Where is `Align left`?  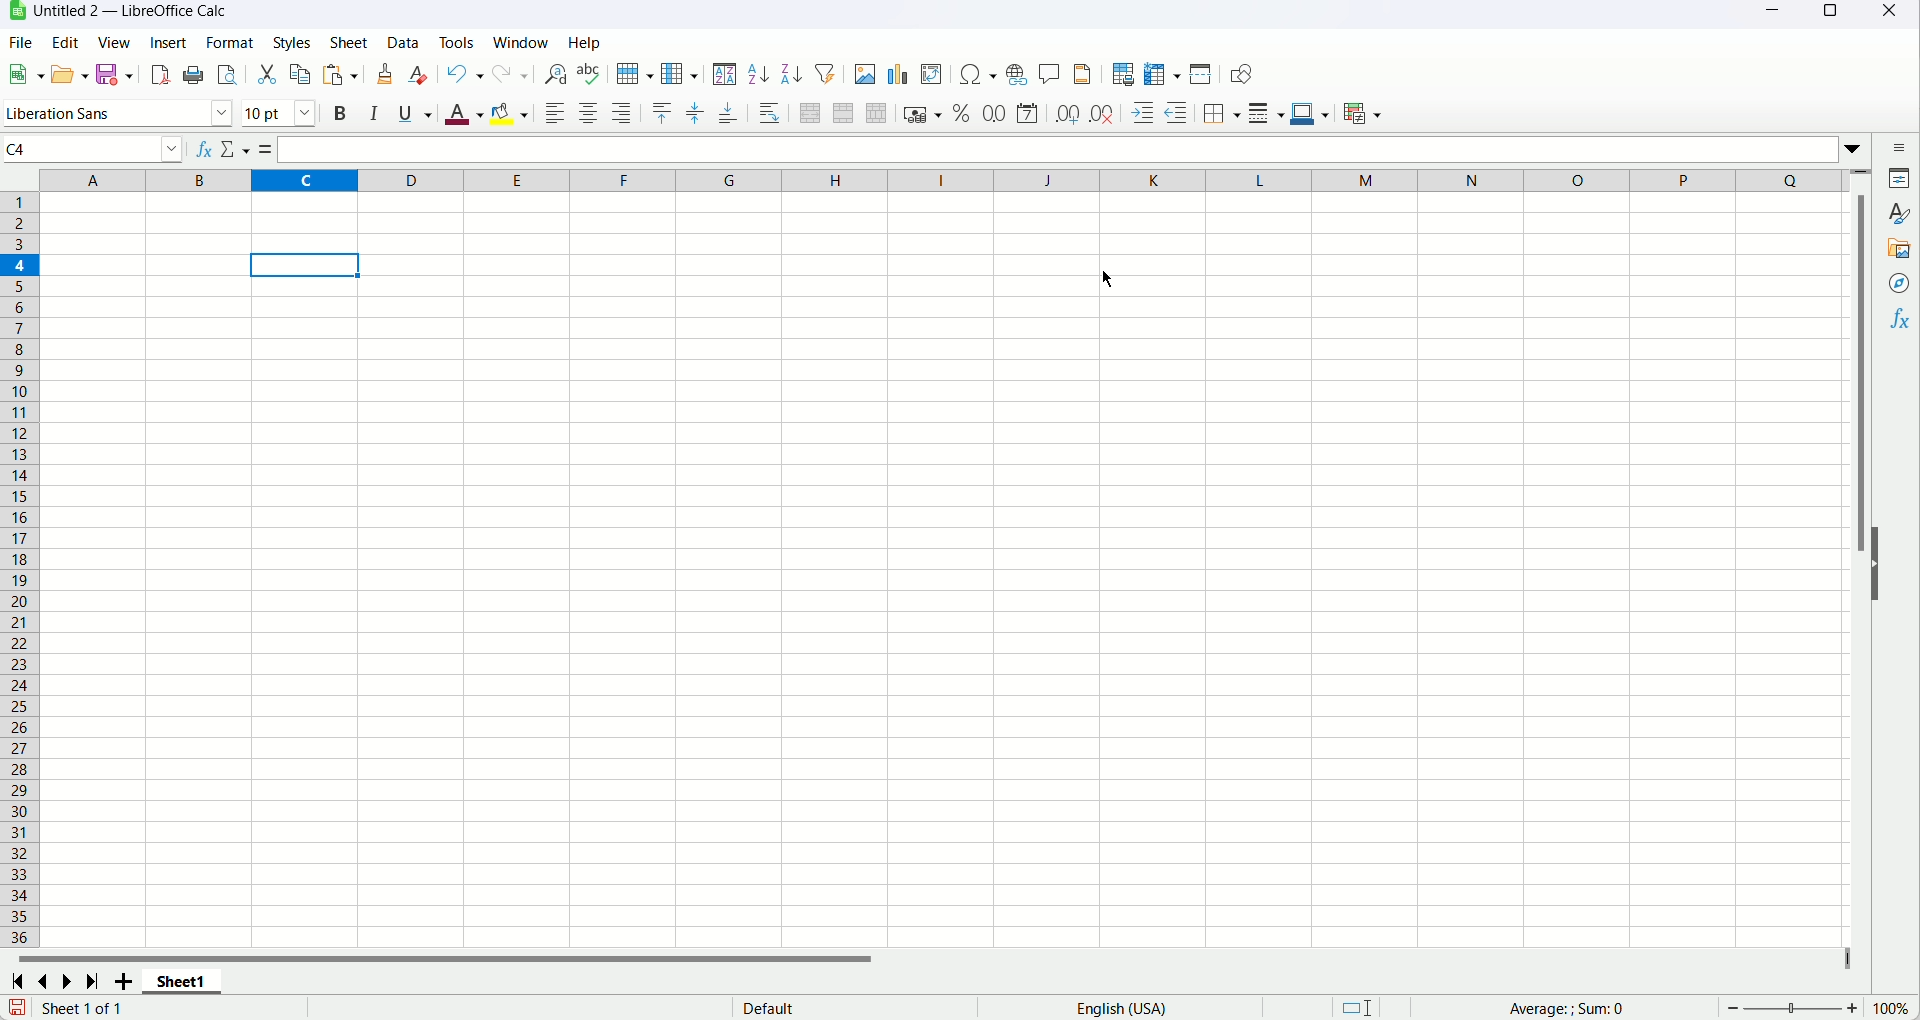 Align left is located at coordinates (555, 113).